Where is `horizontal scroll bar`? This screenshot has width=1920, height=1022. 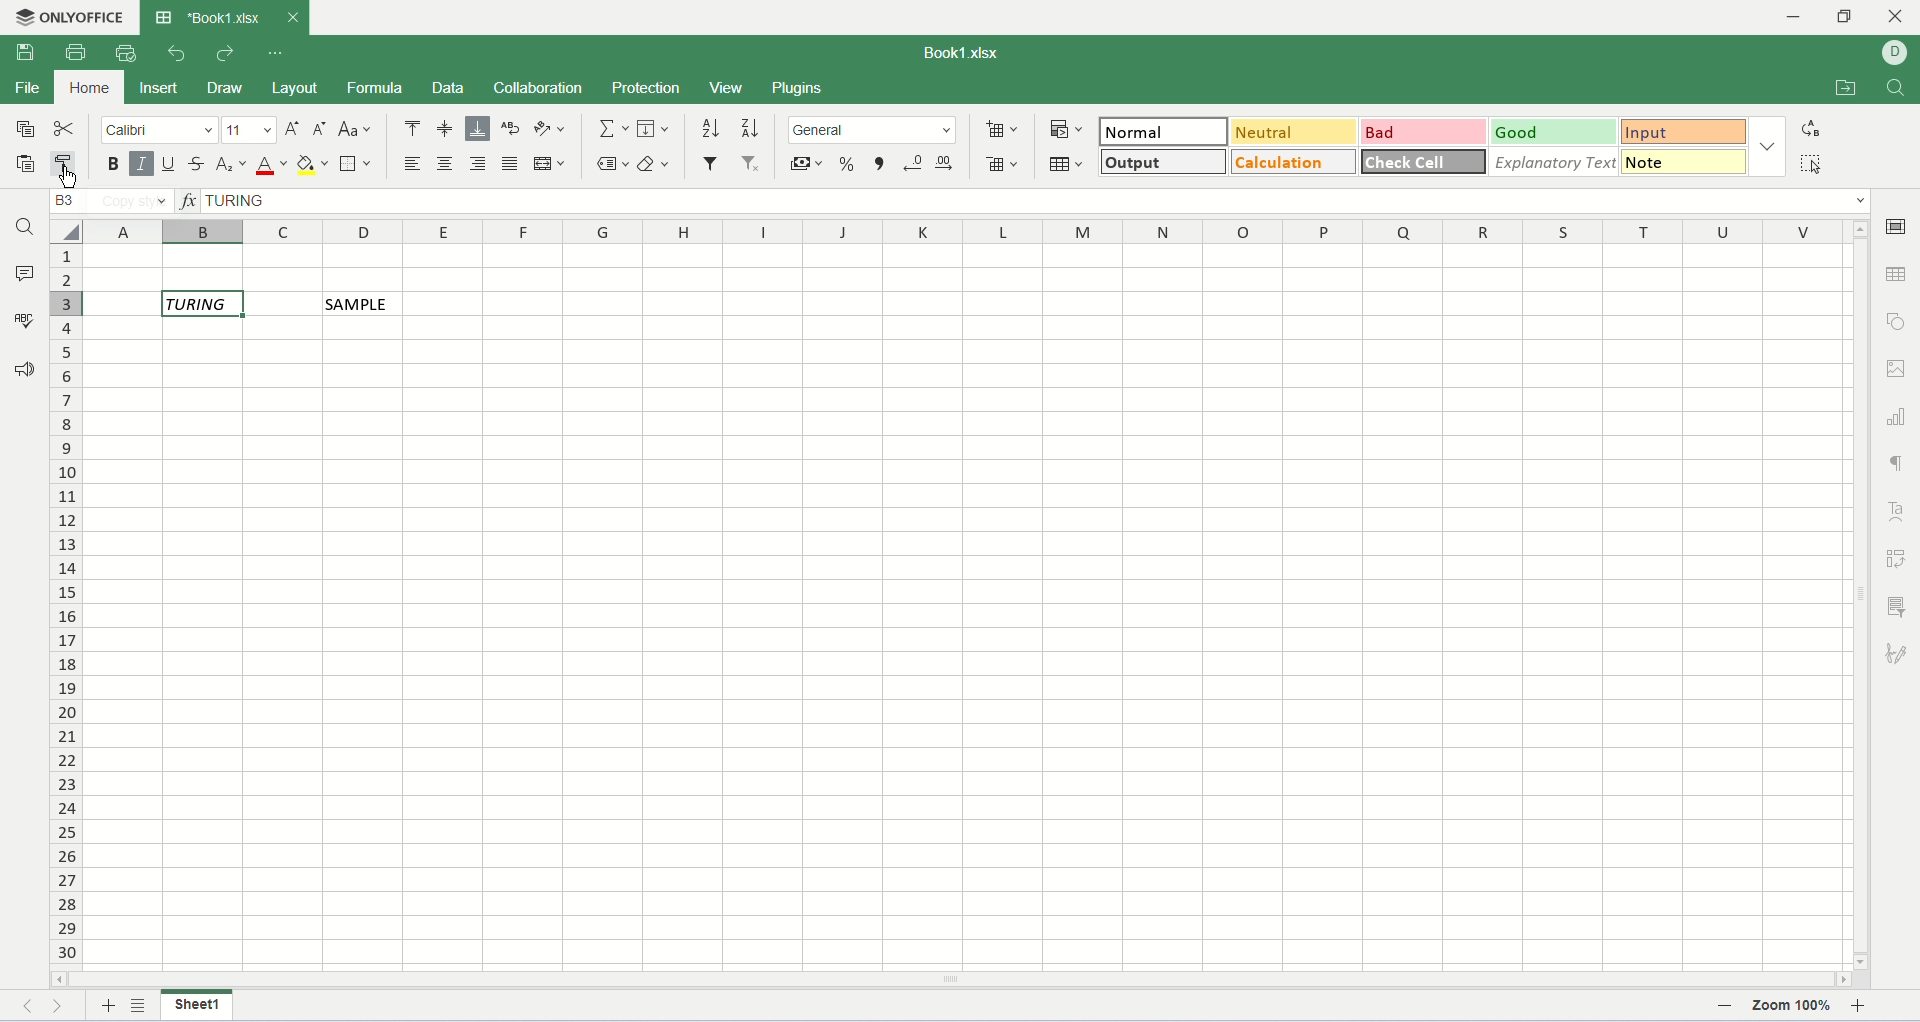 horizontal scroll bar is located at coordinates (950, 980).